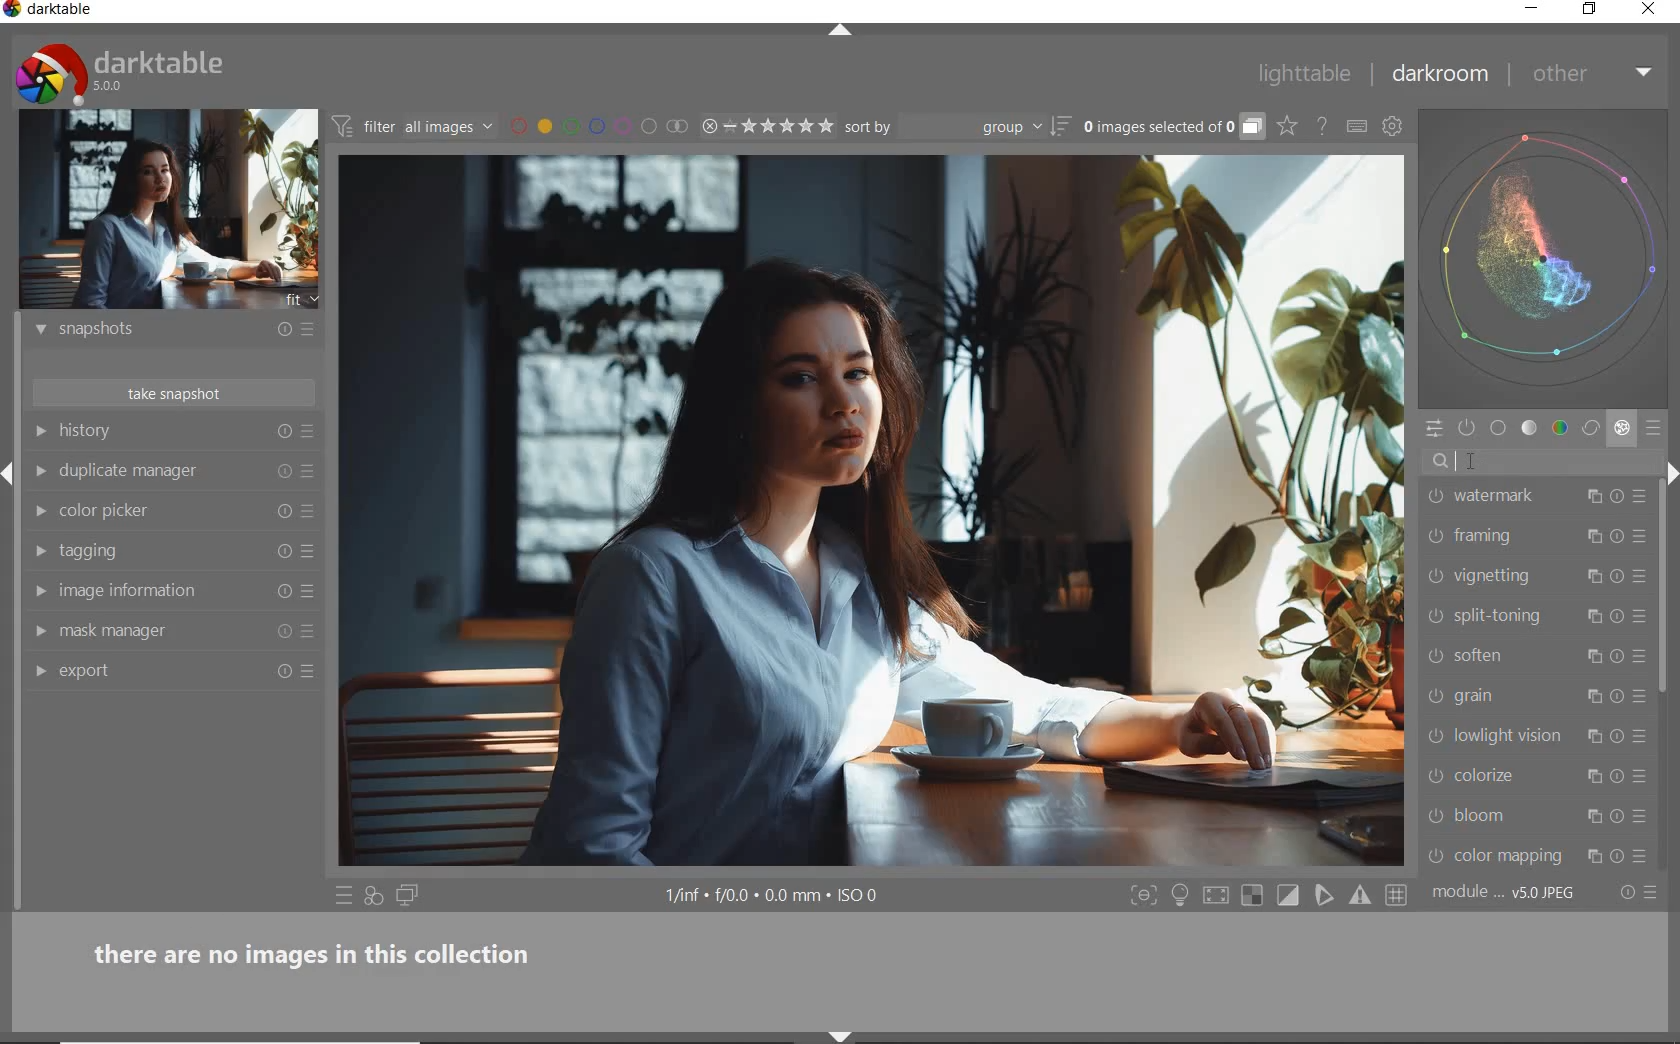 The height and width of the screenshot is (1044, 1680). What do you see at coordinates (1541, 462) in the screenshot?
I see `search module by name` at bounding box center [1541, 462].